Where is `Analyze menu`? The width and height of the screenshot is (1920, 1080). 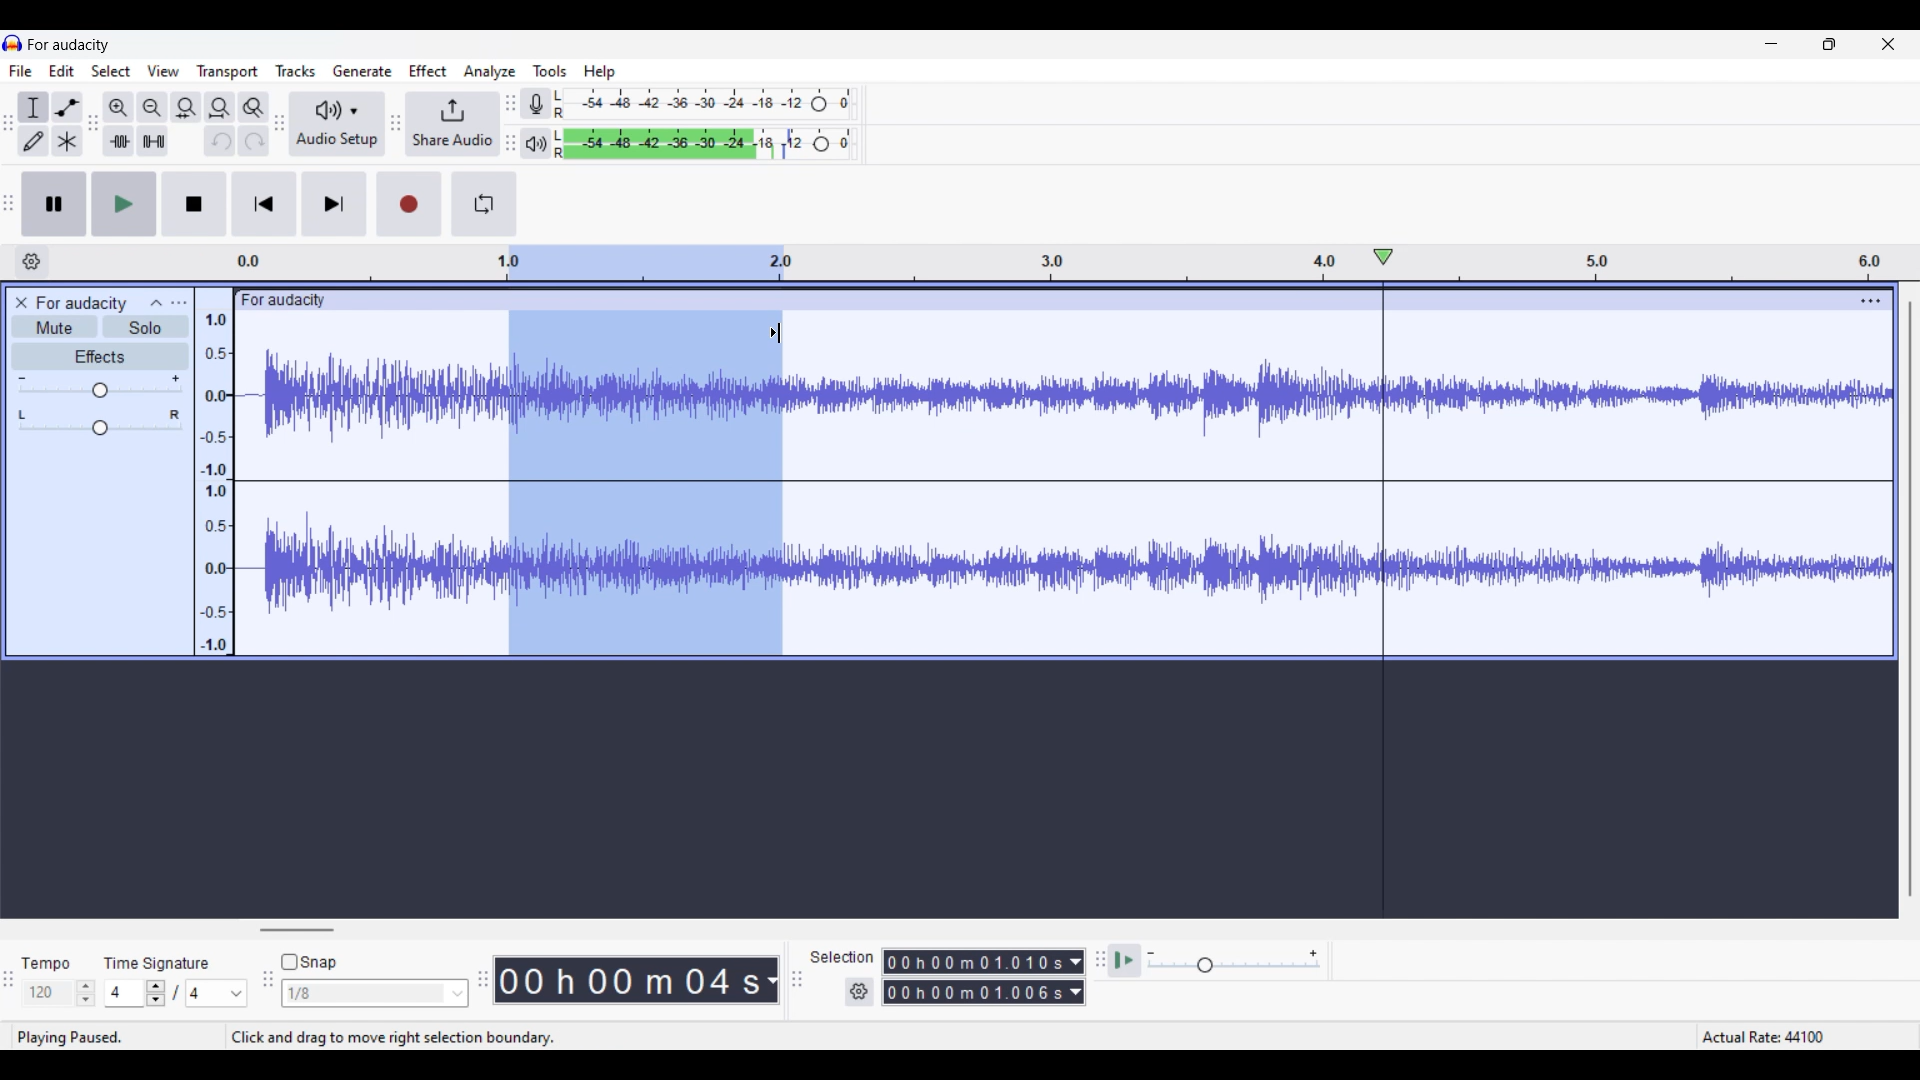
Analyze menu is located at coordinates (489, 72).